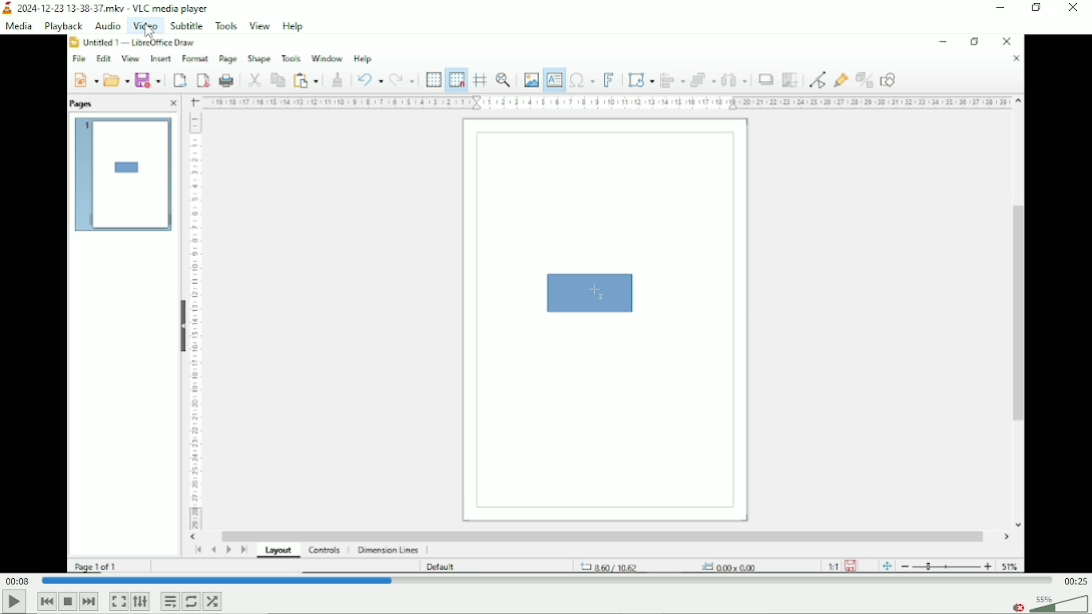  What do you see at coordinates (119, 601) in the screenshot?
I see `Toggle video in fullscreen` at bounding box center [119, 601].